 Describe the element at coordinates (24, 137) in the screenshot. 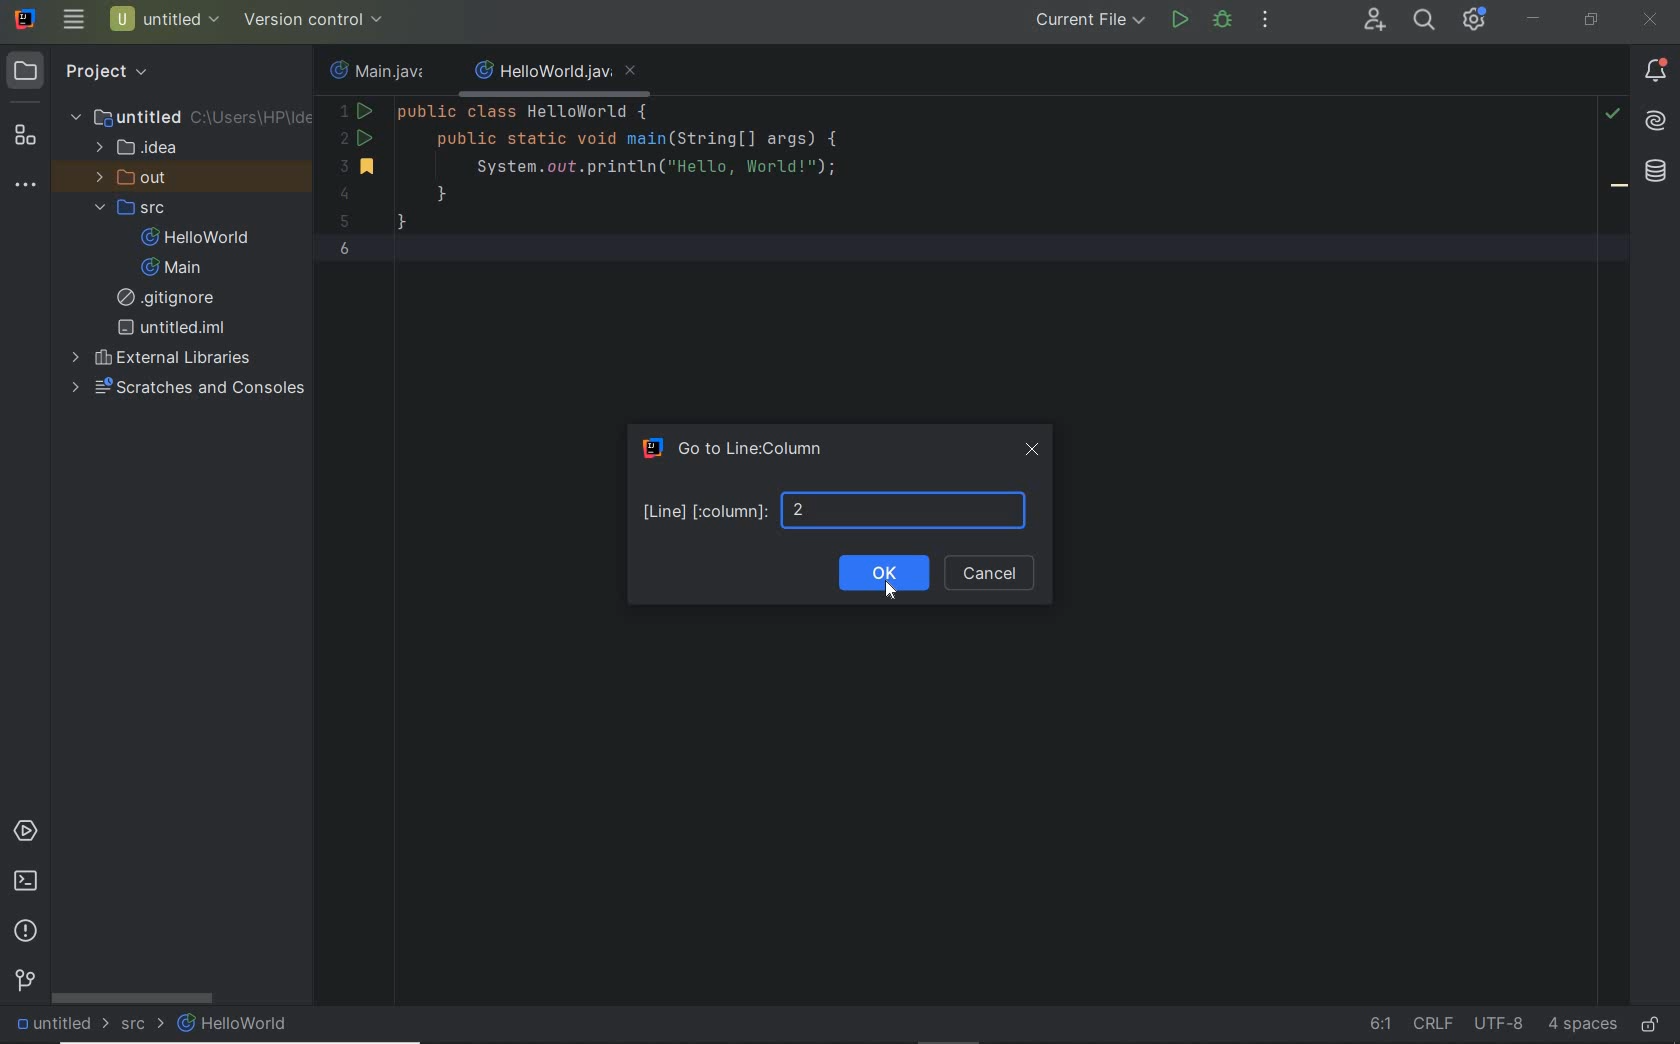

I see `structure` at that location.